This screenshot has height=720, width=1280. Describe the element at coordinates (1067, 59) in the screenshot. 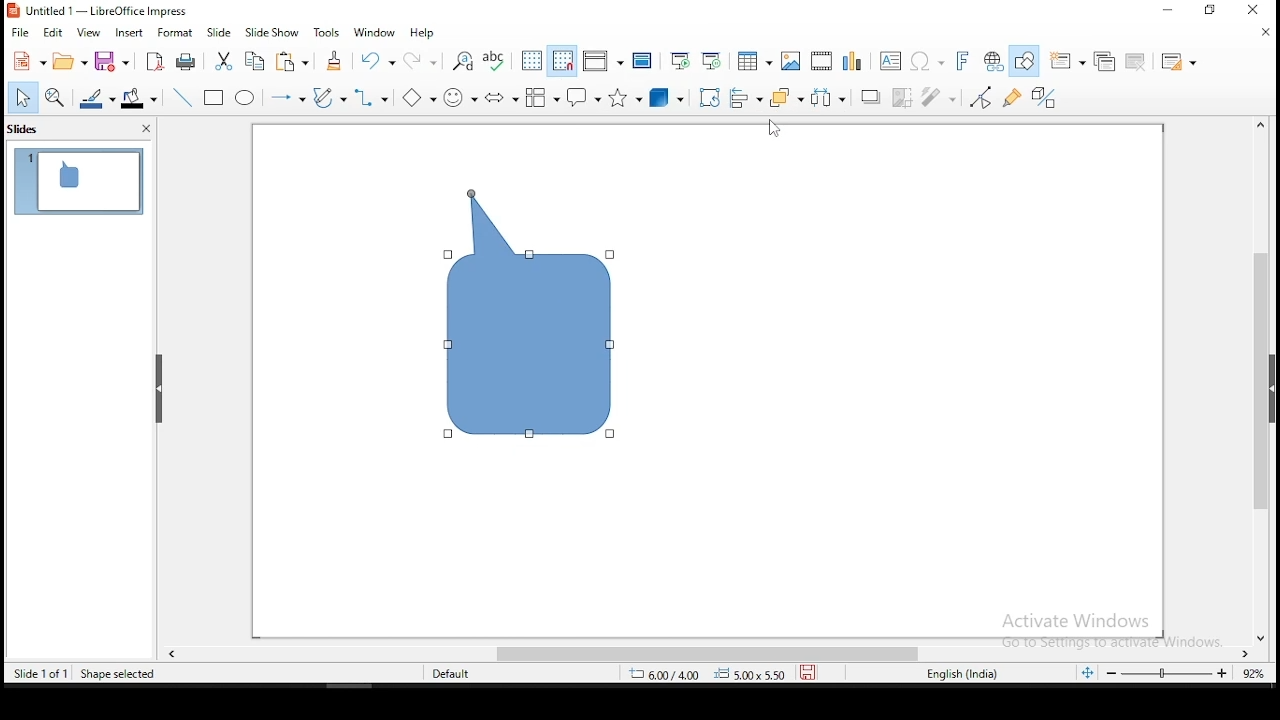

I see `new slide` at that location.